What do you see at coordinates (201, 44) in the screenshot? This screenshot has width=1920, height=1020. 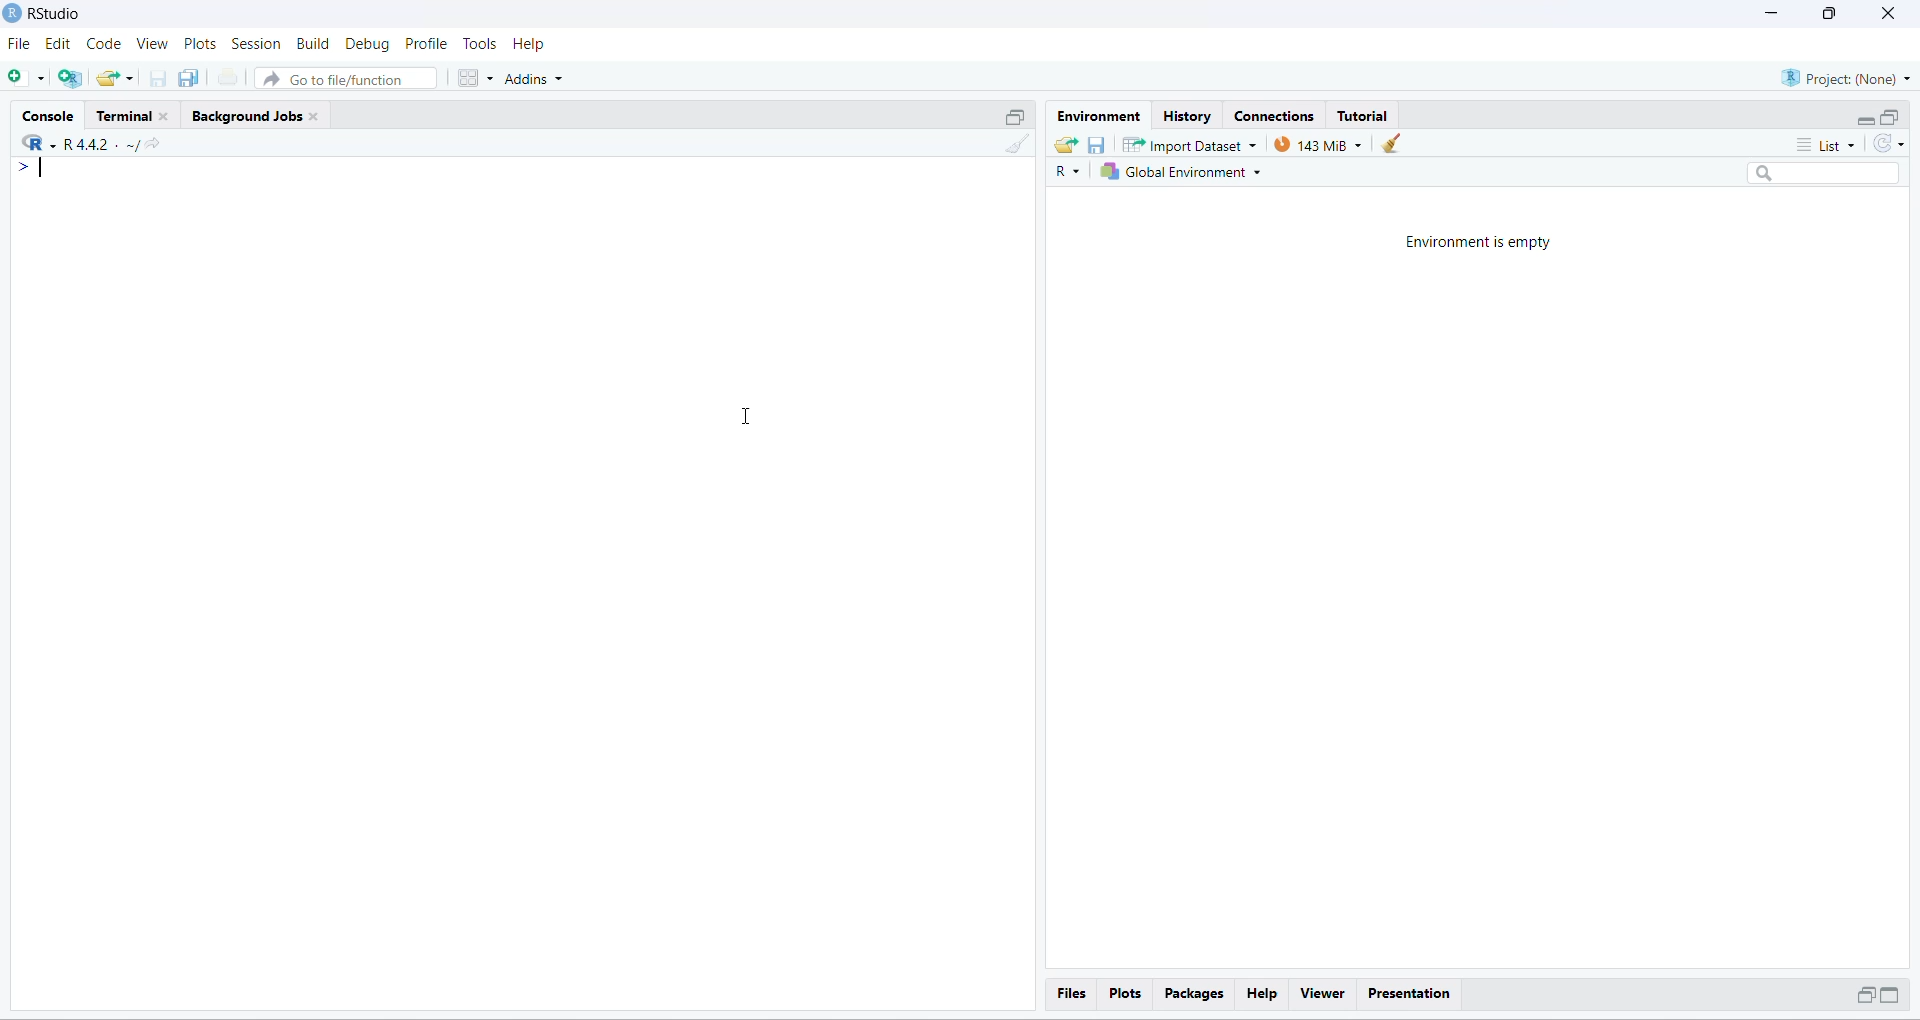 I see `plots` at bounding box center [201, 44].